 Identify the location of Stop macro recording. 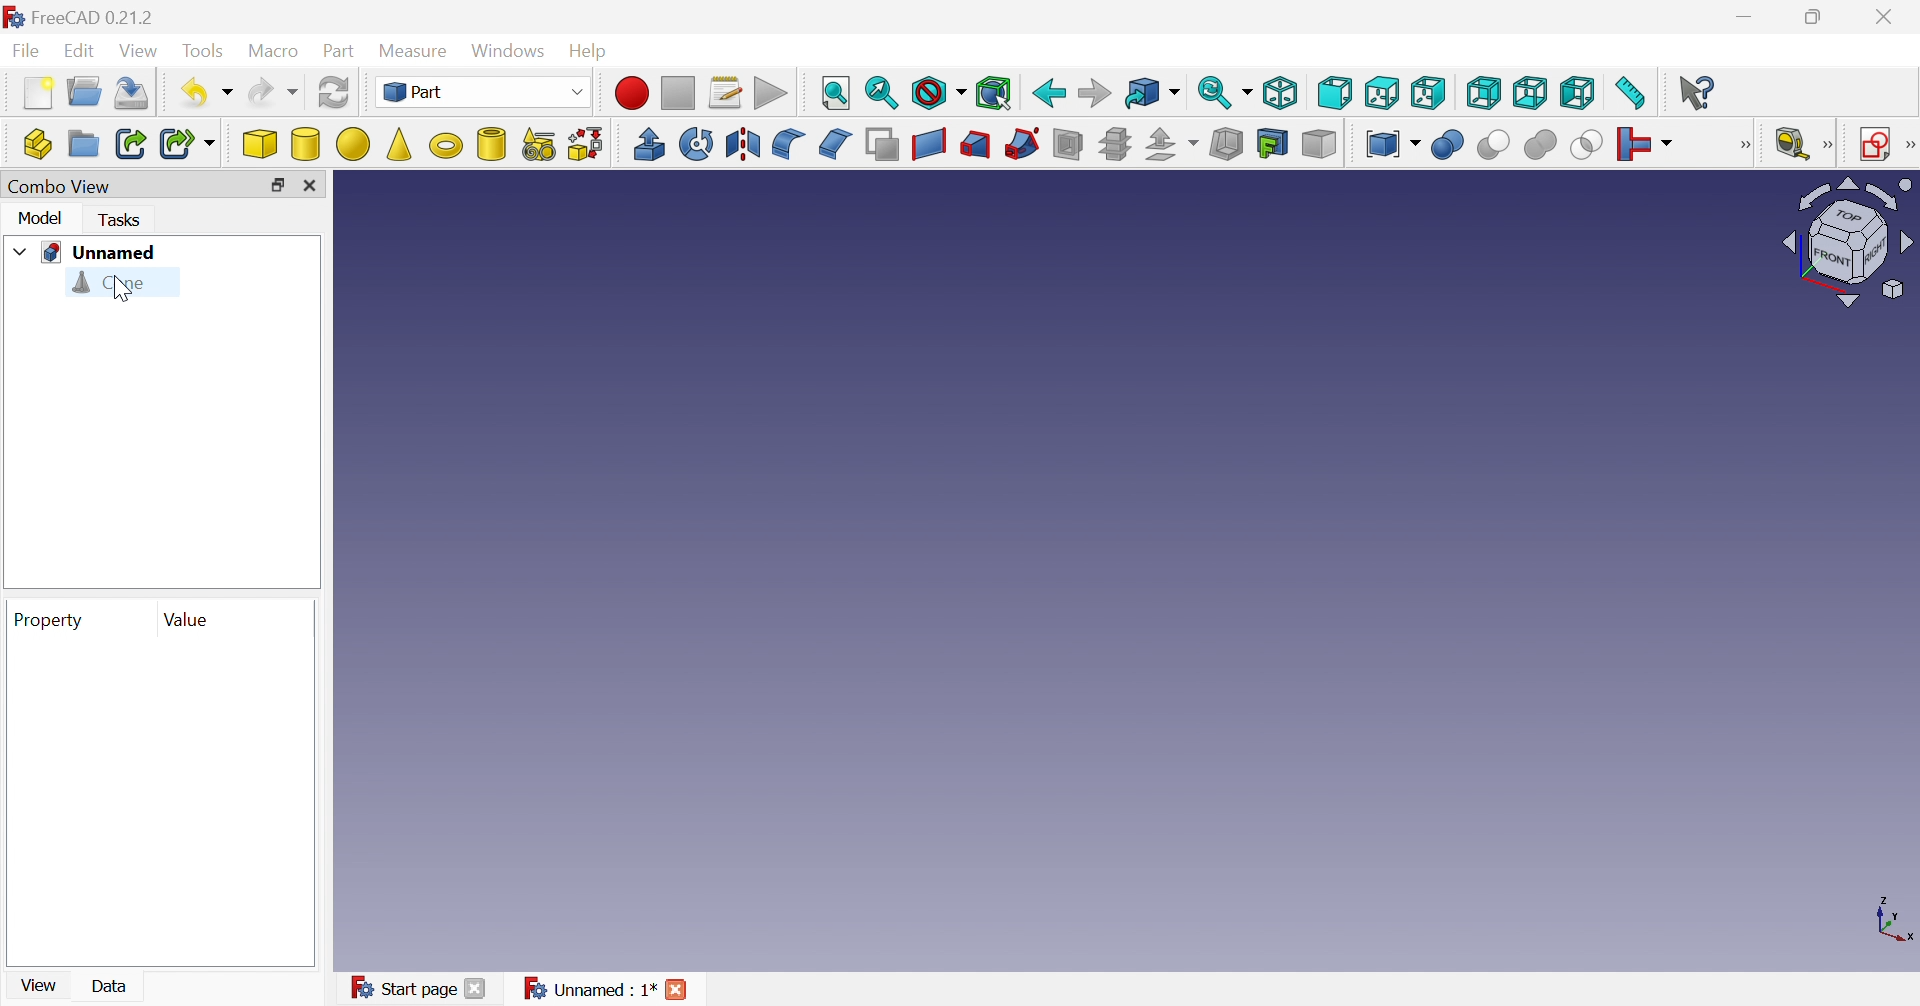
(682, 91).